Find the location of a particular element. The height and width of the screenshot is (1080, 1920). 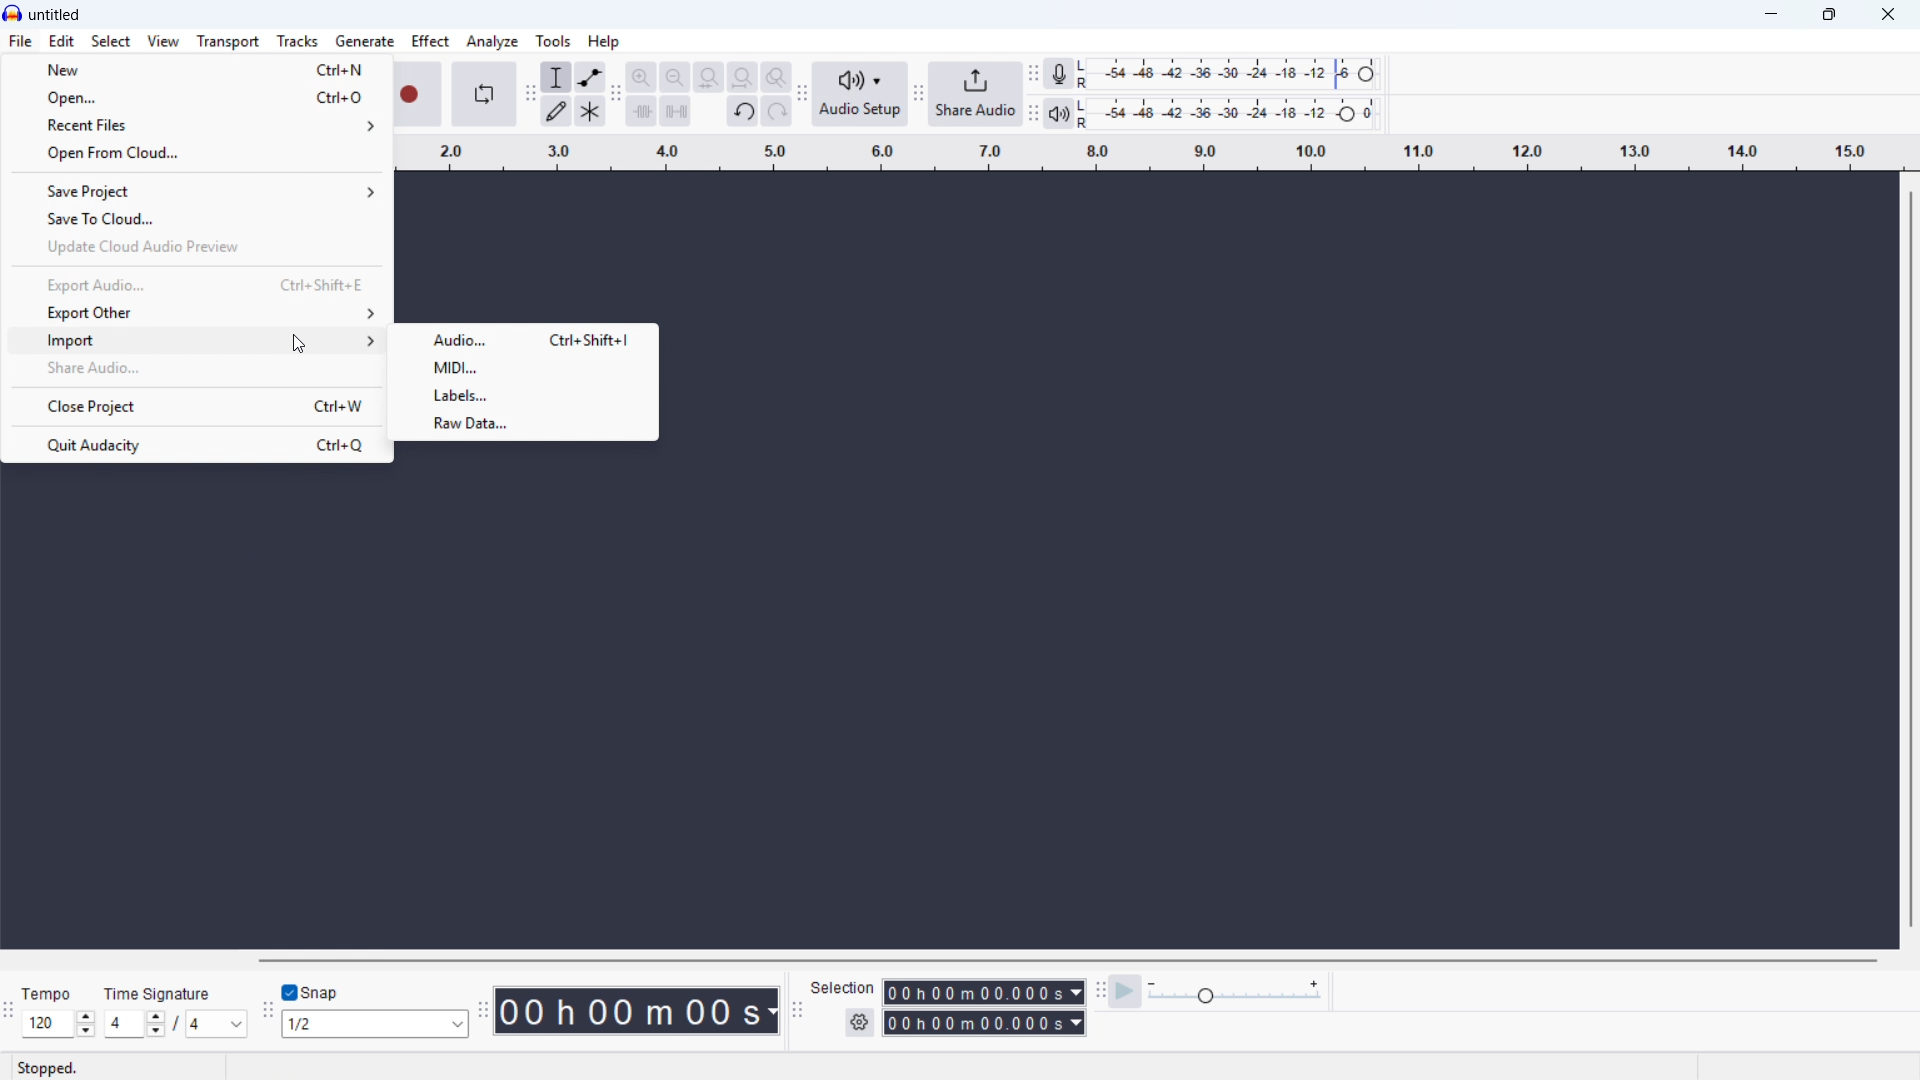

Redo is located at coordinates (777, 112).